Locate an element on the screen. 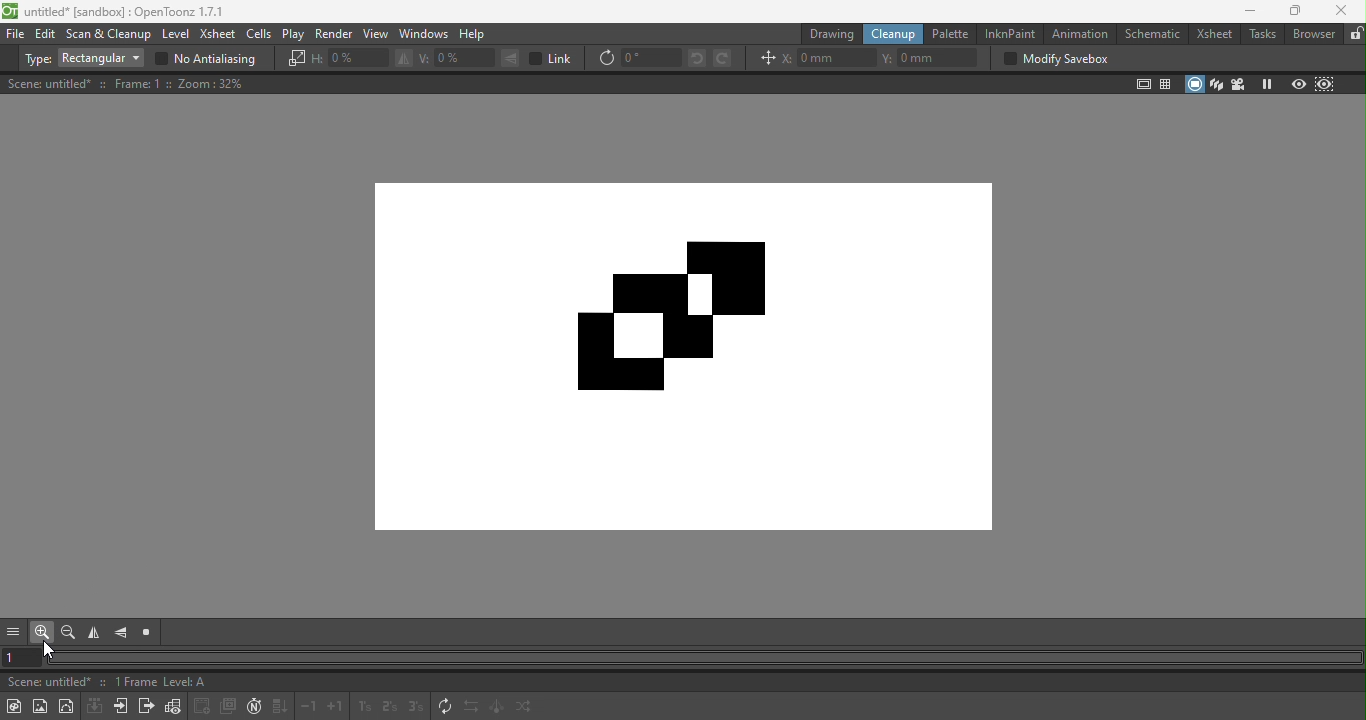 This screenshot has width=1366, height=720. Xsheet is located at coordinates (218, 34).